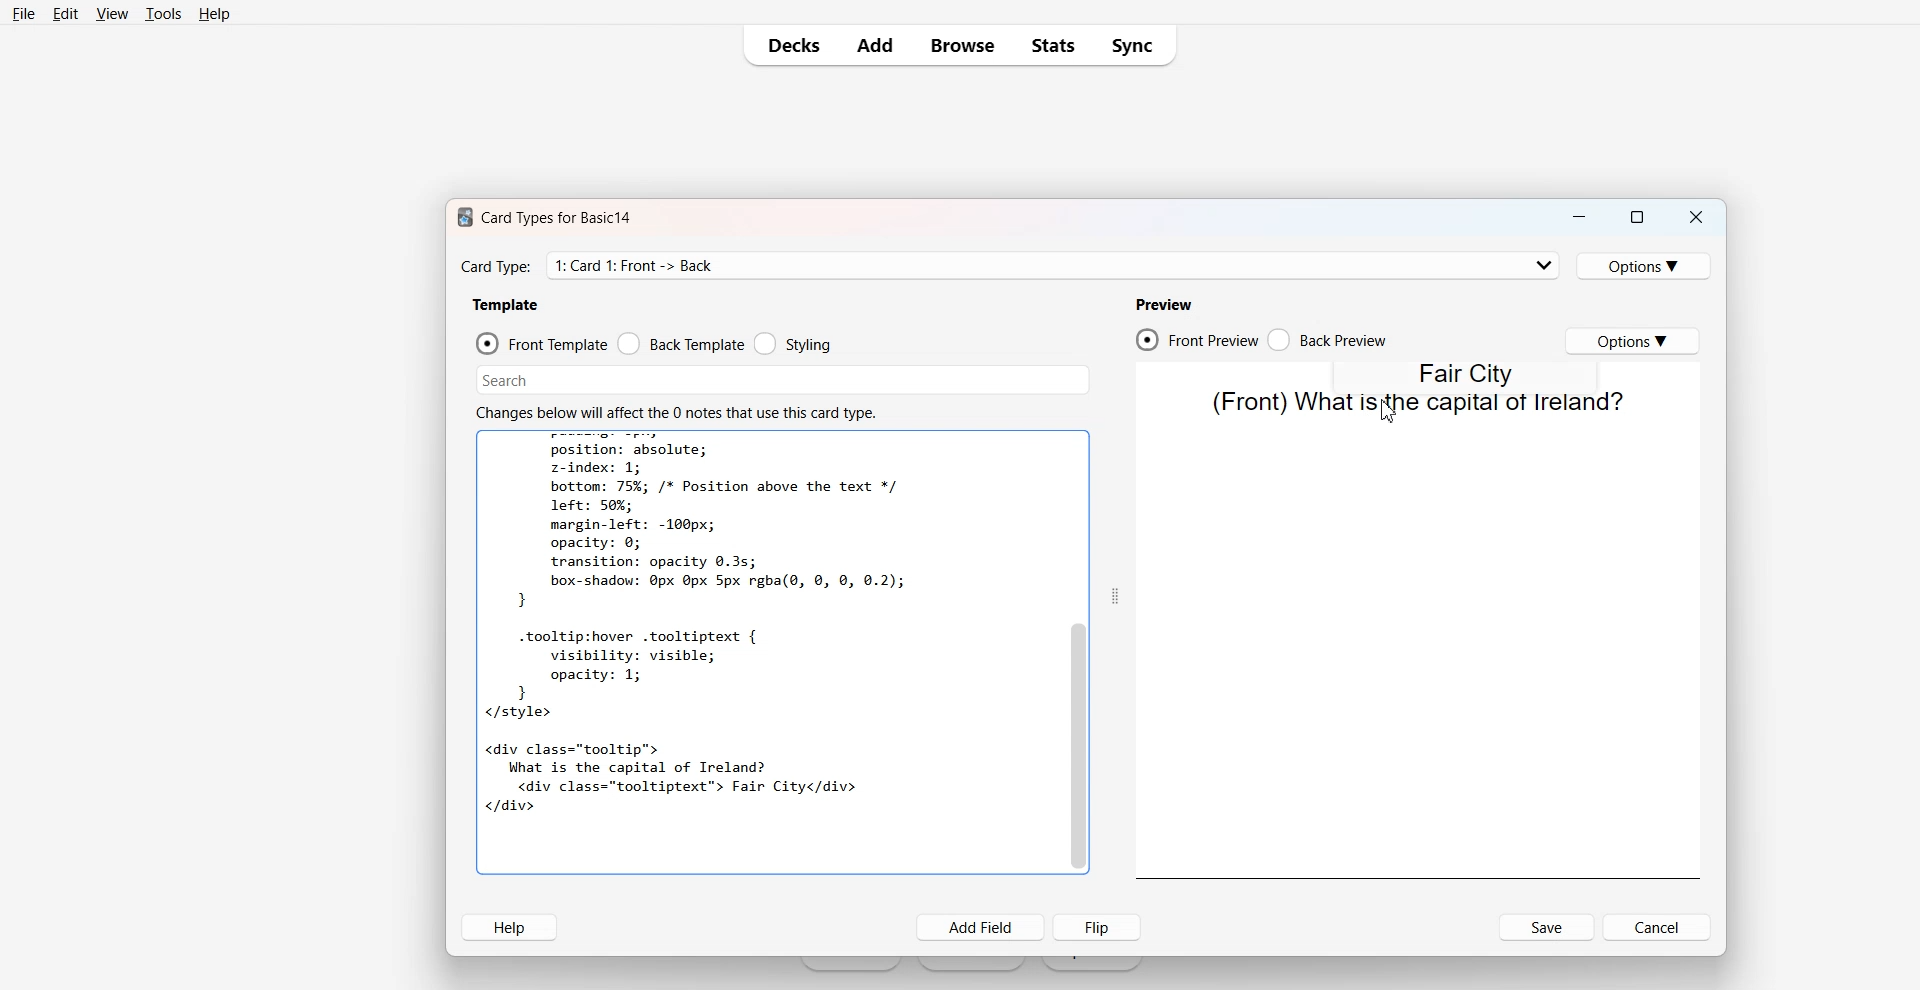 Image resolution: width=1920 pixels, height=990 pixels. What do you see at coordinates (1197, 339) in the screenshot?
I see `Front Preview` at bounding box center [1197, 339].